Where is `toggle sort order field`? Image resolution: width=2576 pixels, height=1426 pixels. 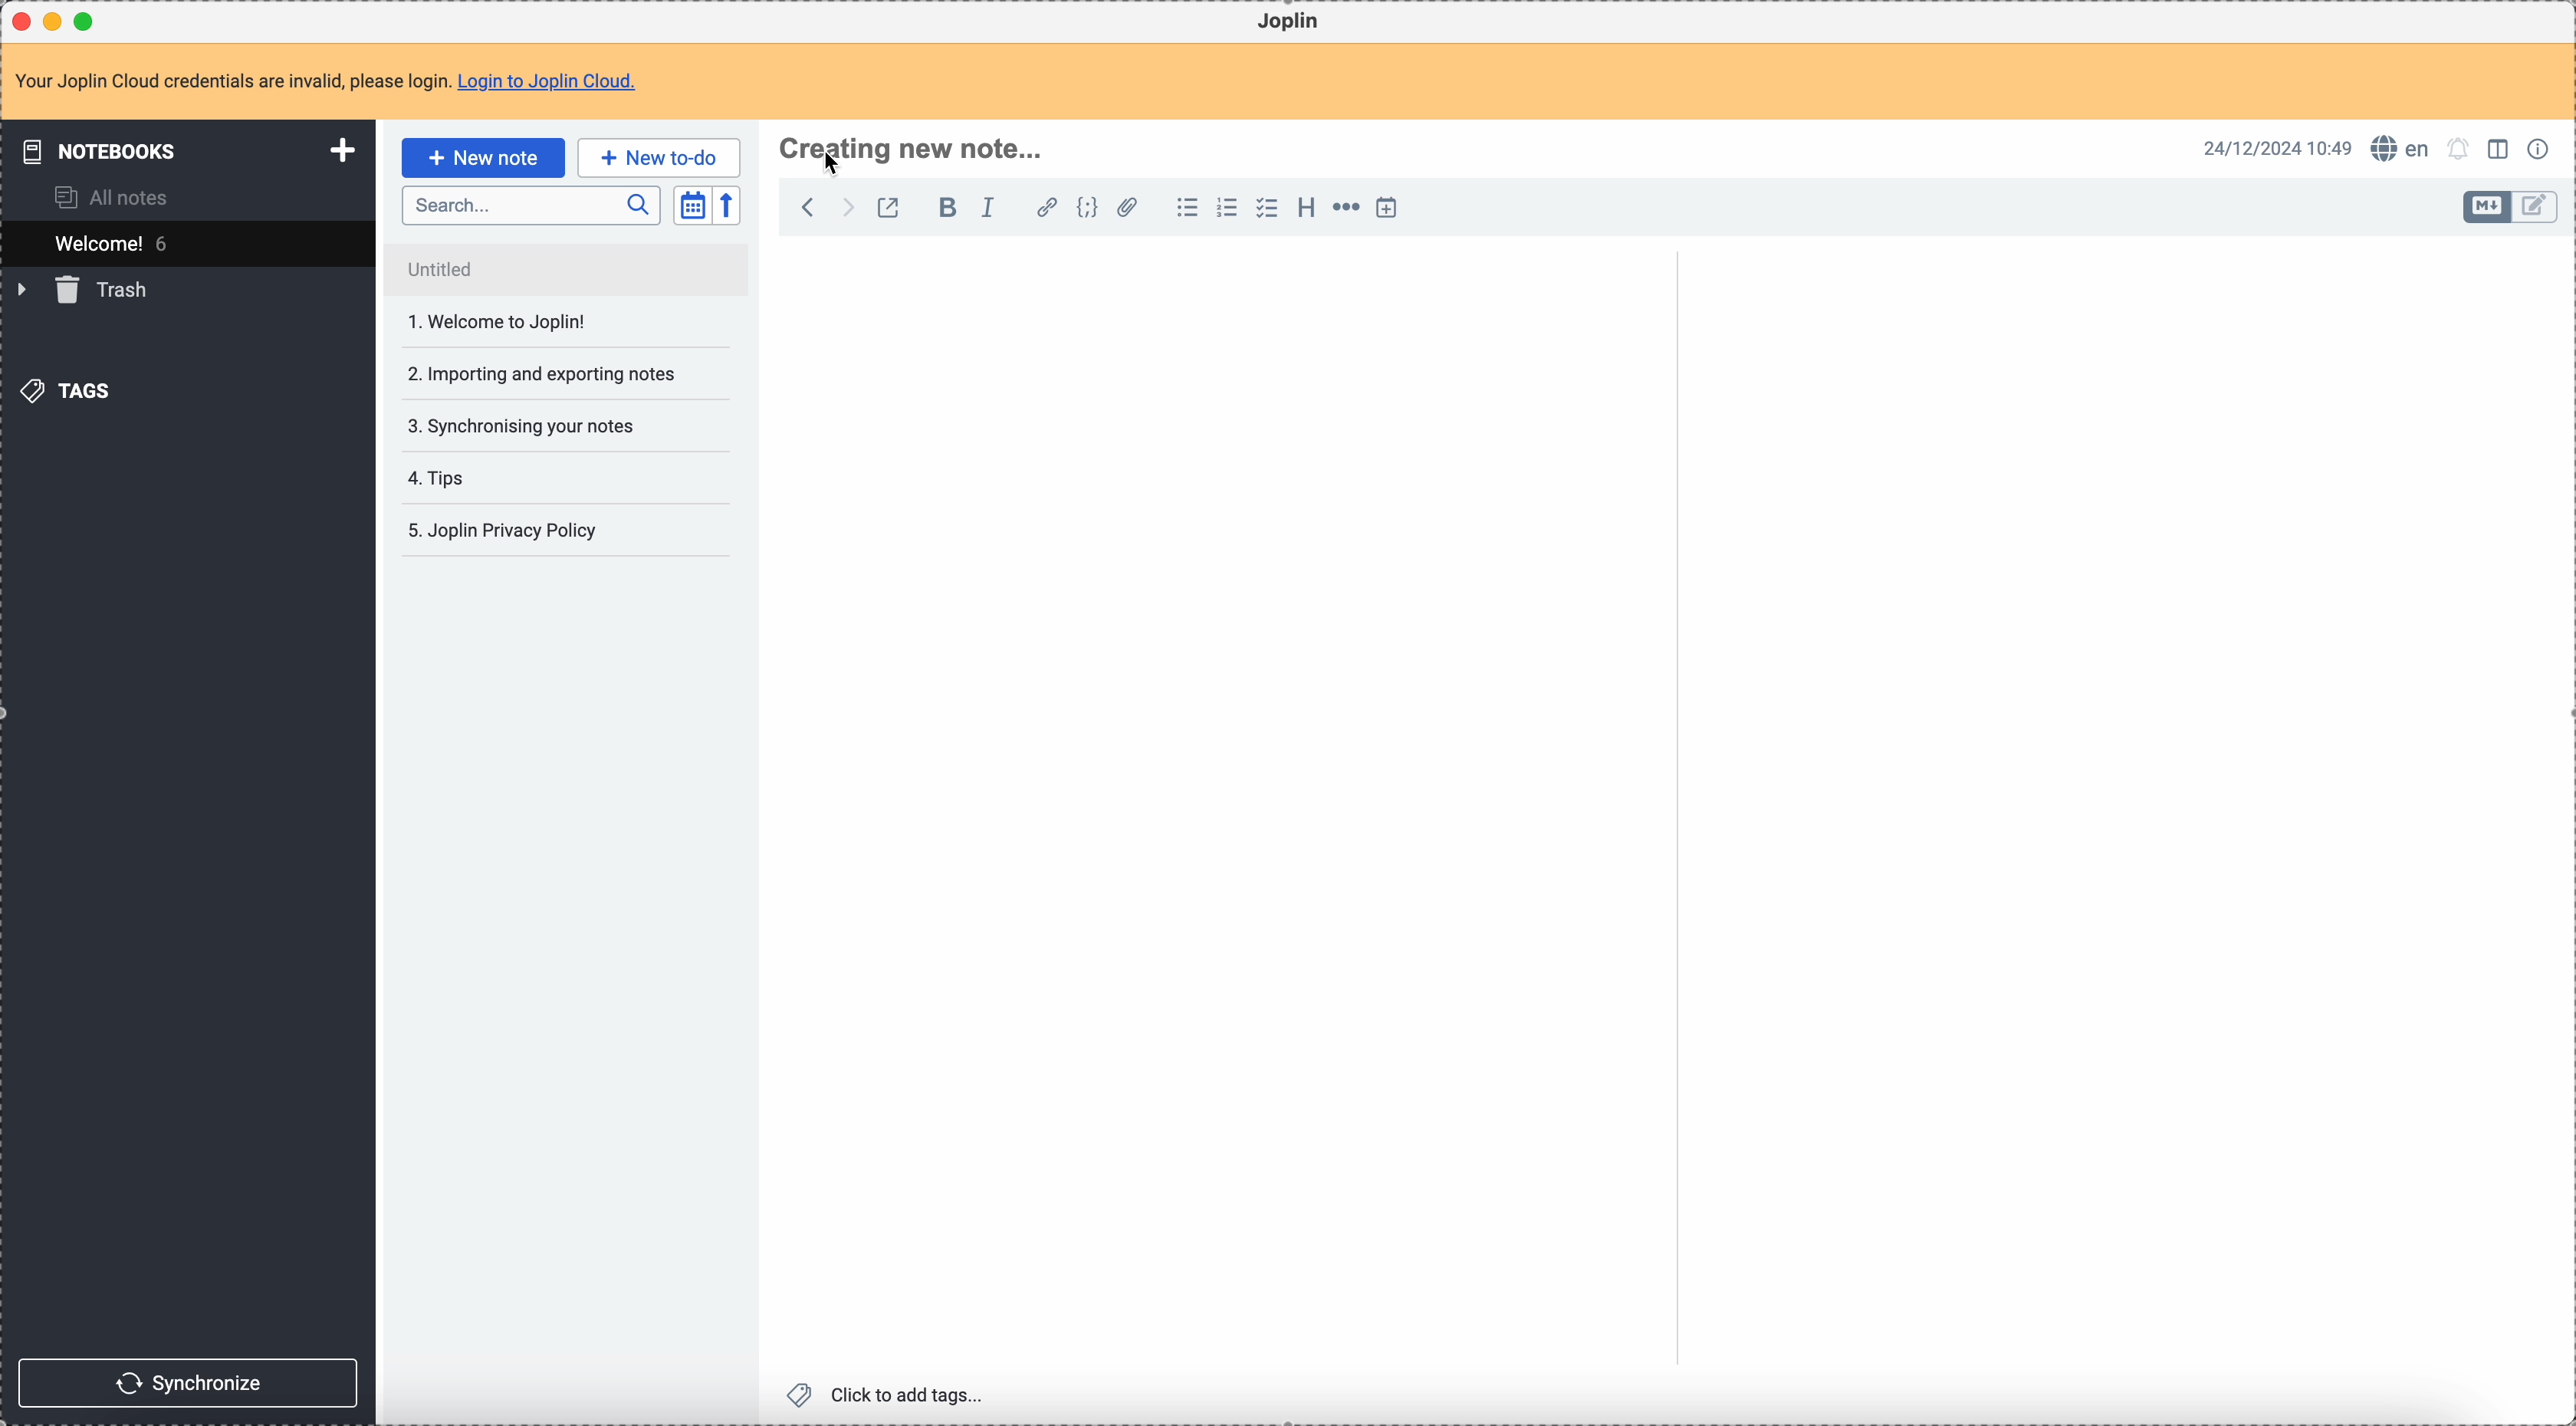 toggle sort order field is located at coordinates (691, 205).